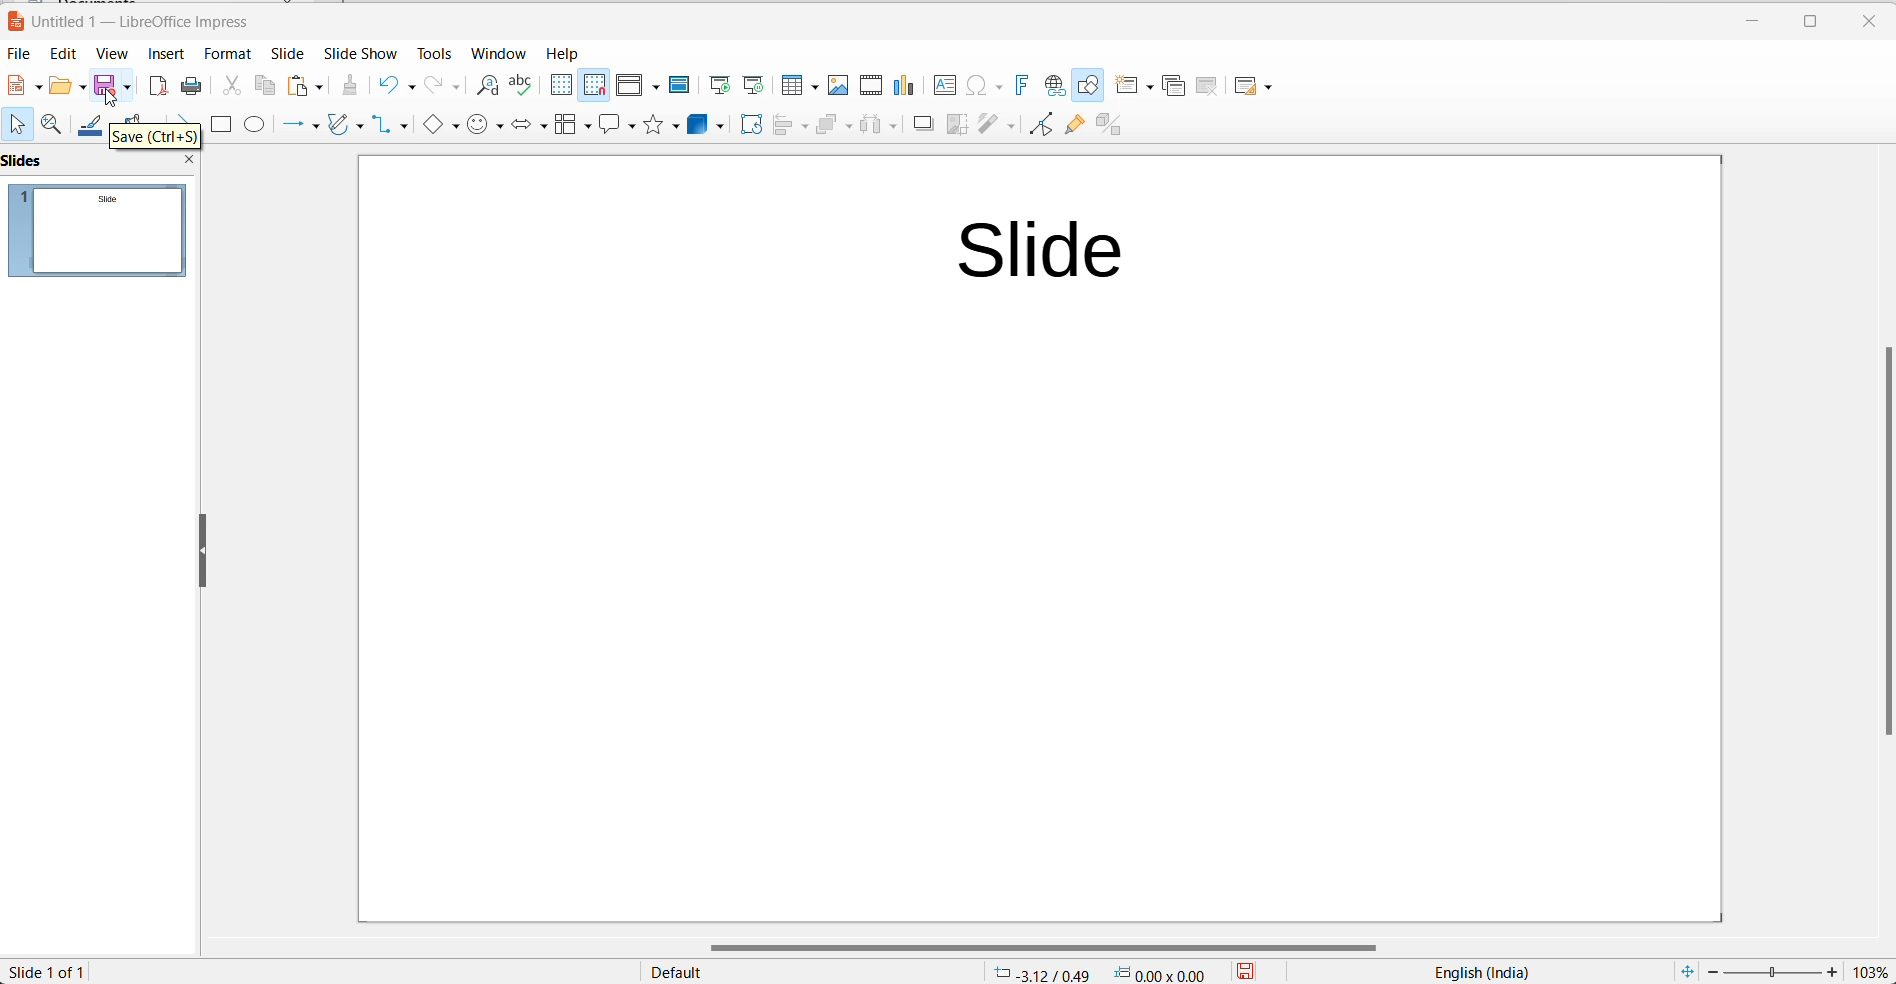 This screenshot has height=984, width=1896. Describe the element at coordinates (226, 55) in the screenshot. I see `format` at that location.